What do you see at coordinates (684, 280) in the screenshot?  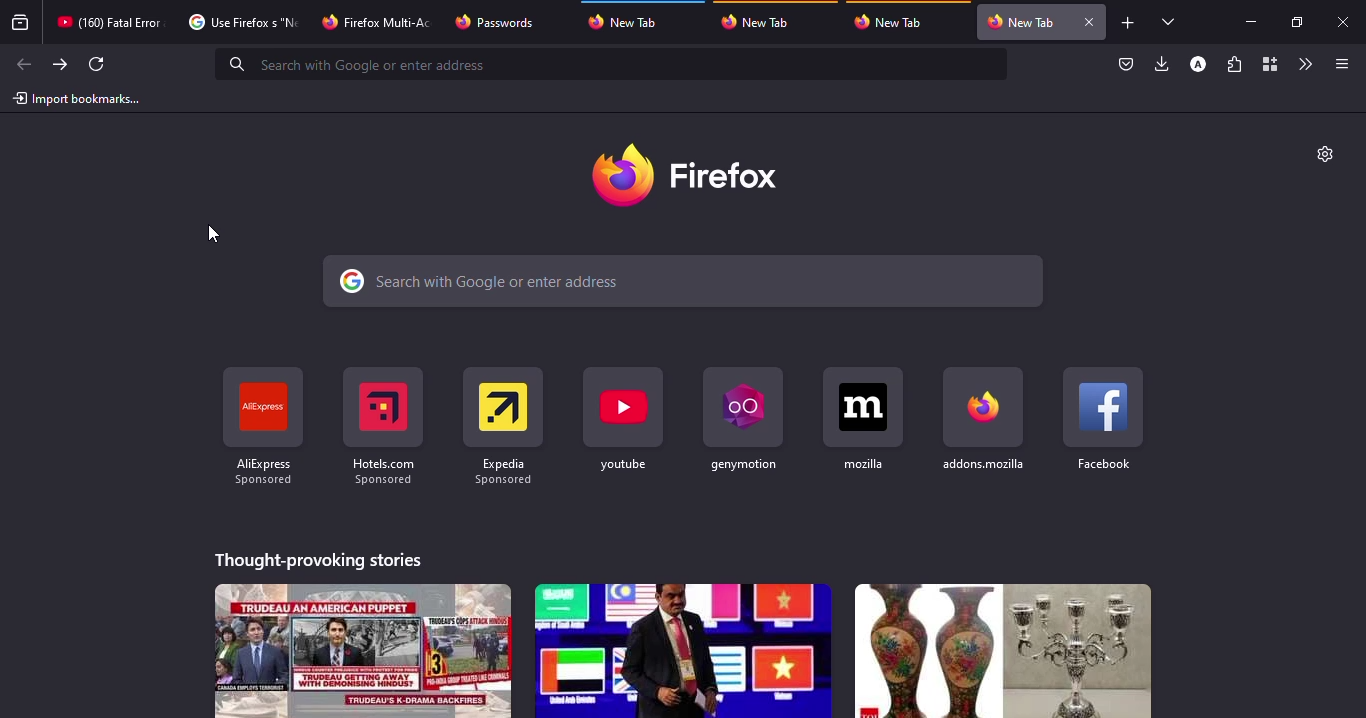 I see `search` at bounding box center [684, 280].